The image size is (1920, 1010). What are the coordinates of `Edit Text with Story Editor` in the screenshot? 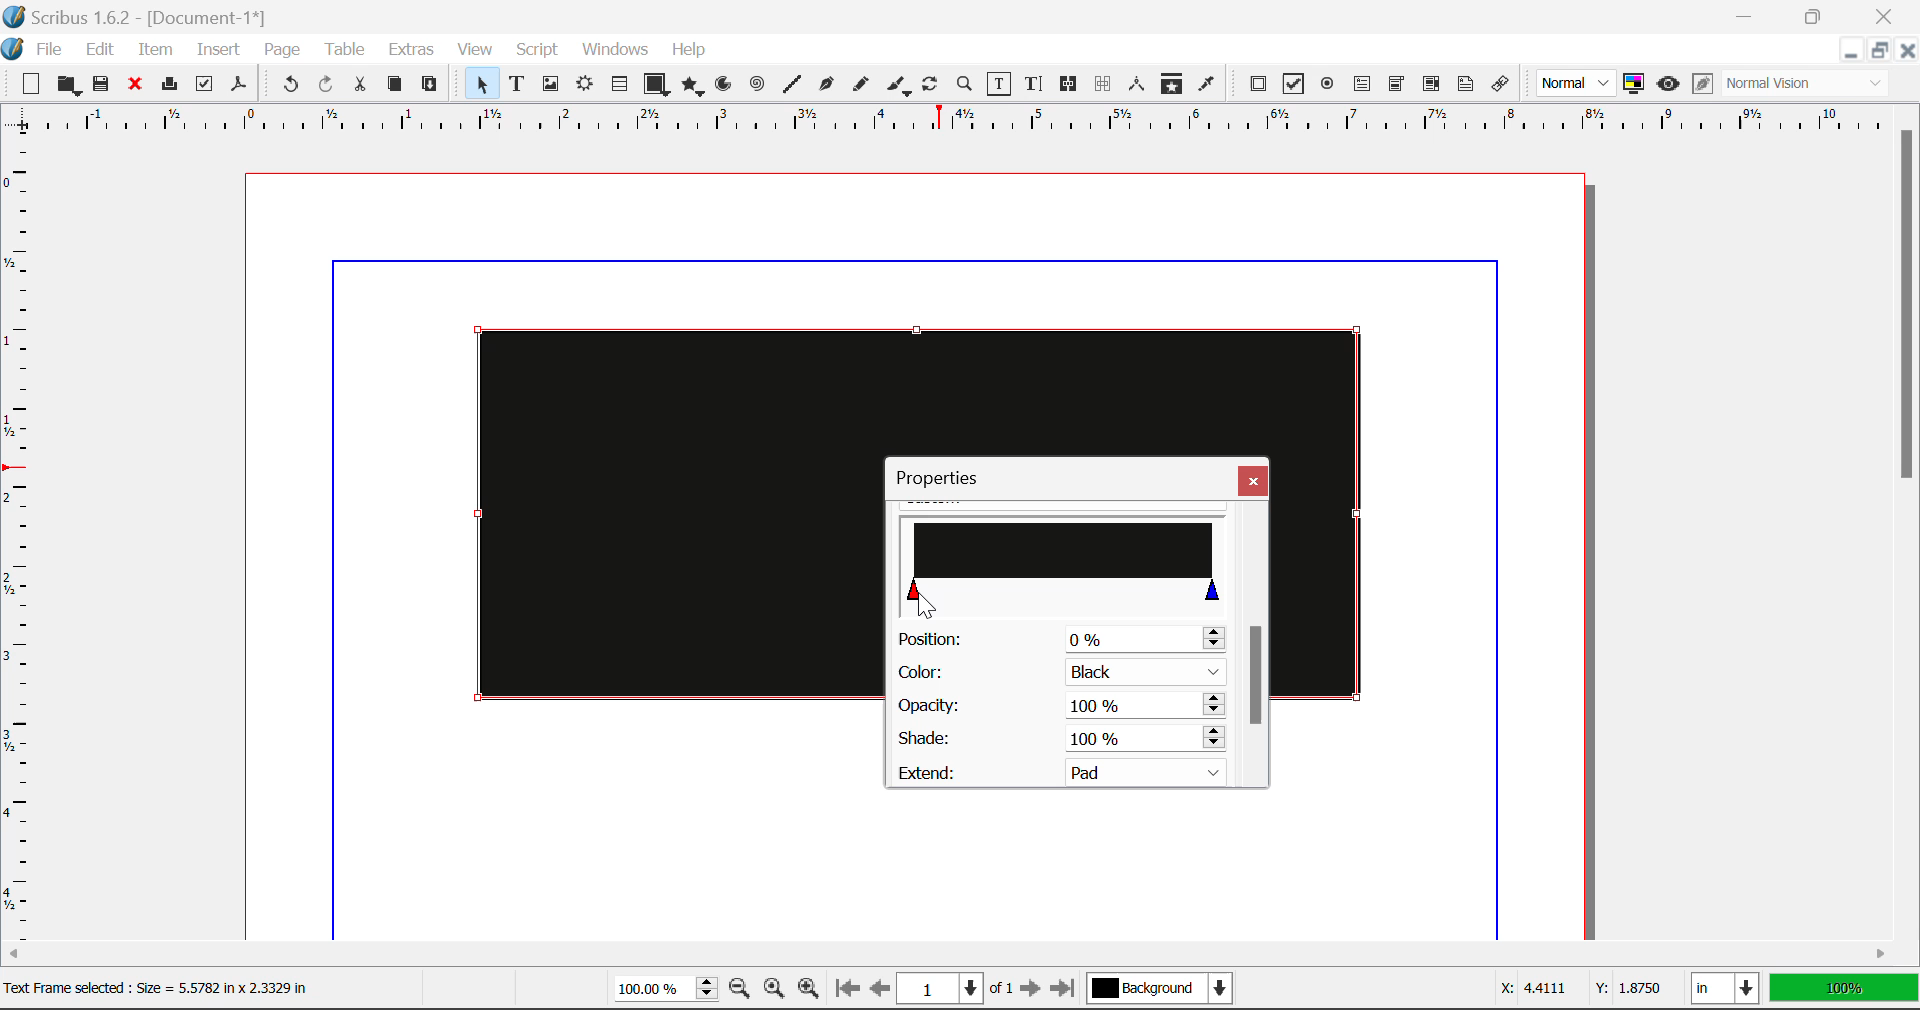 It's located at (1037, 84).